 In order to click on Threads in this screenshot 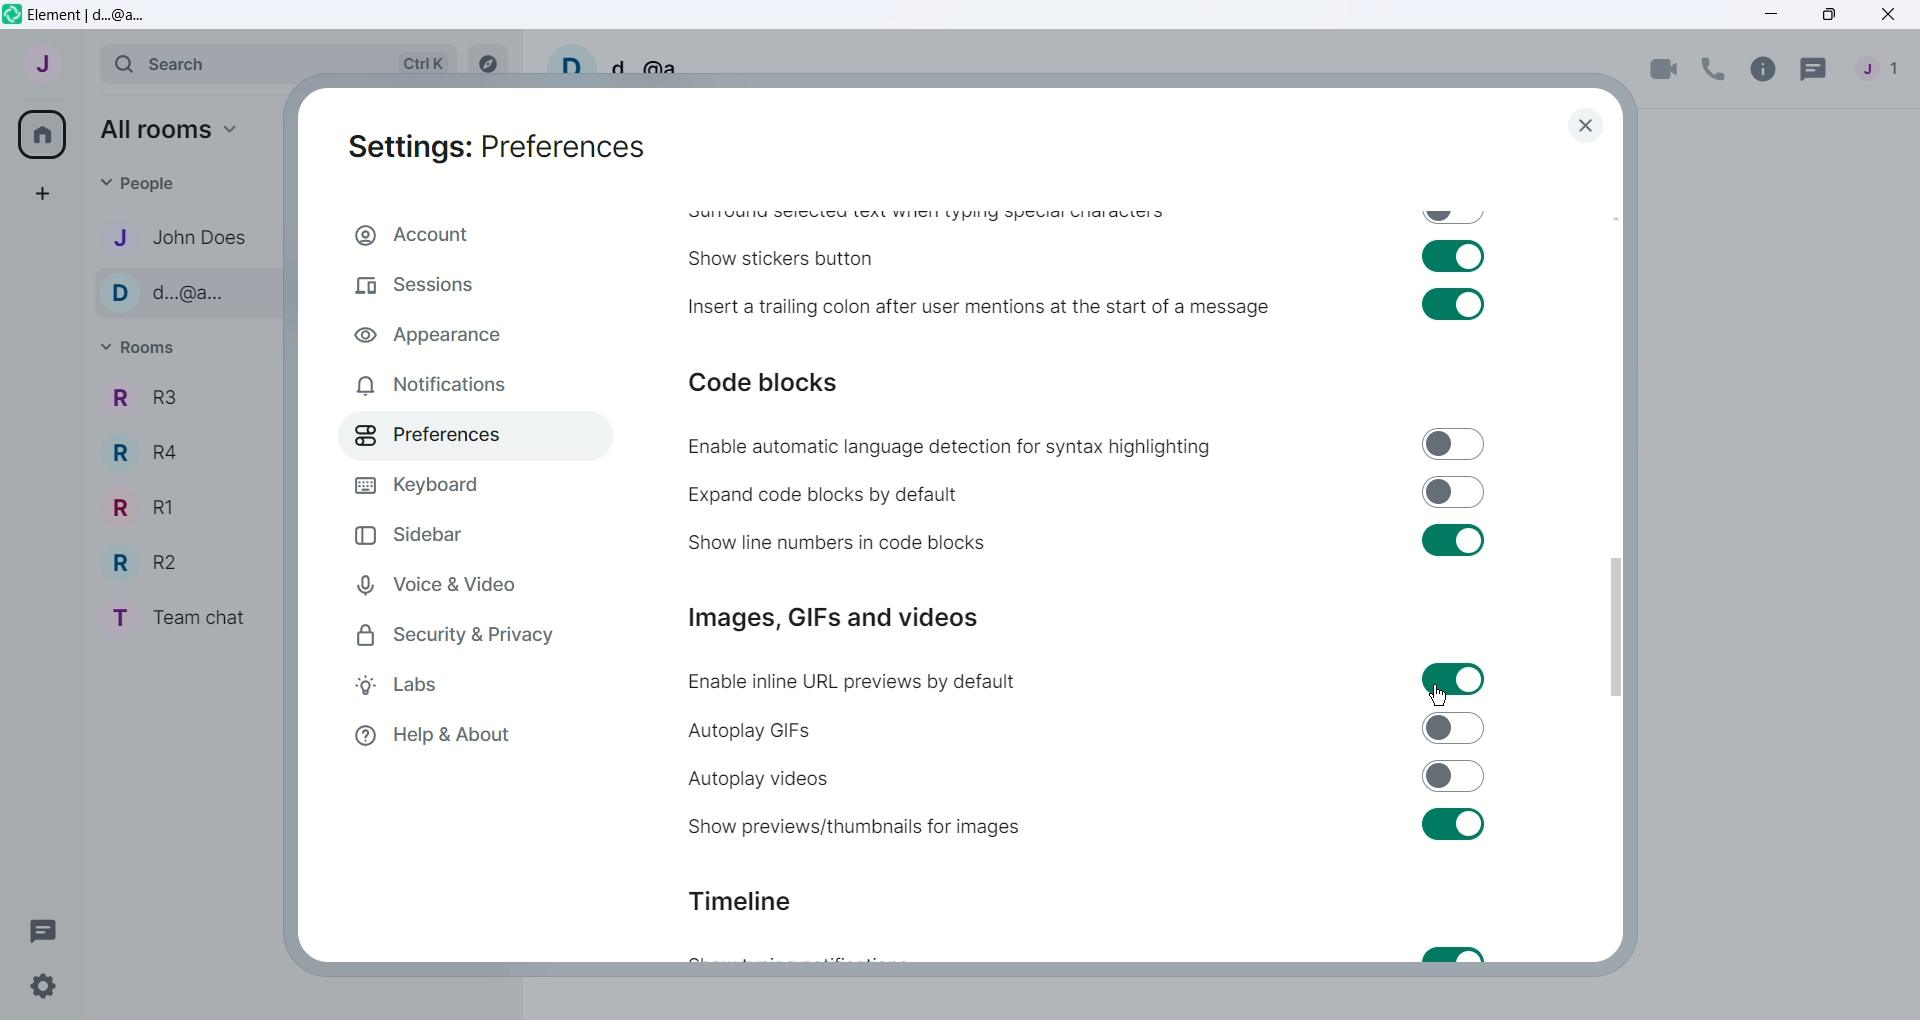, I will do `click(1815, 72)`.